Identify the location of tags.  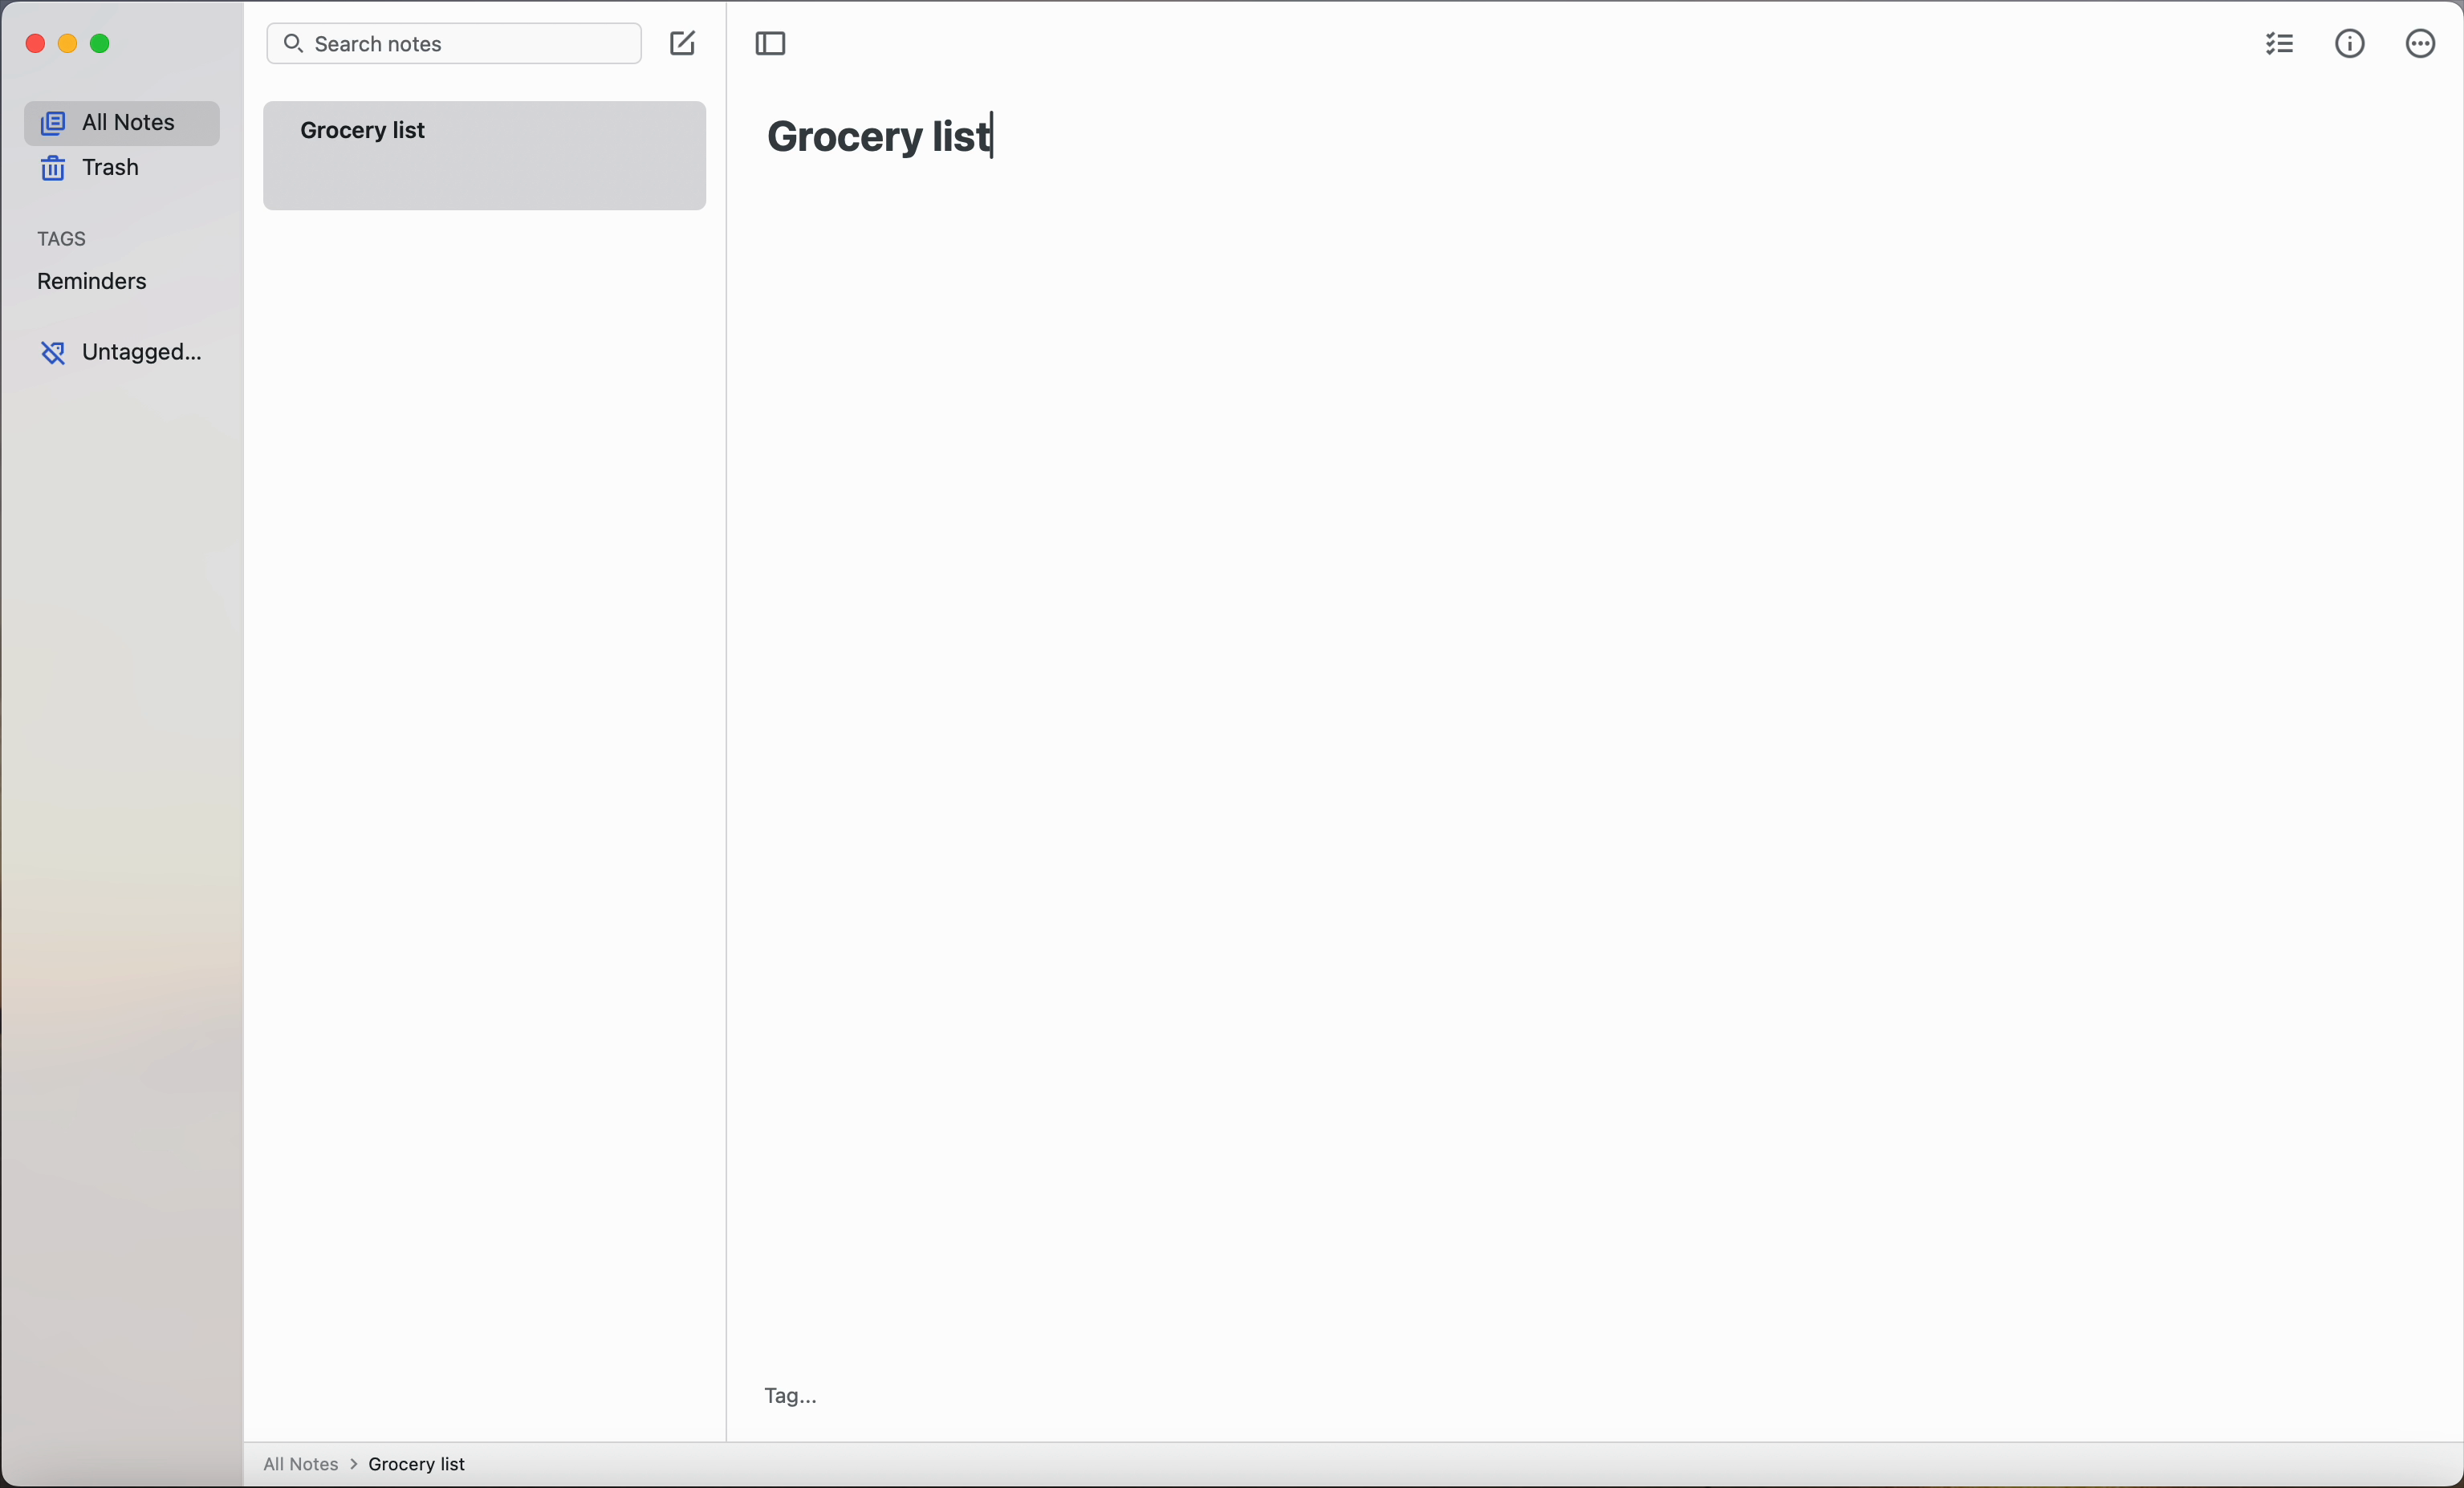
(65, 240).